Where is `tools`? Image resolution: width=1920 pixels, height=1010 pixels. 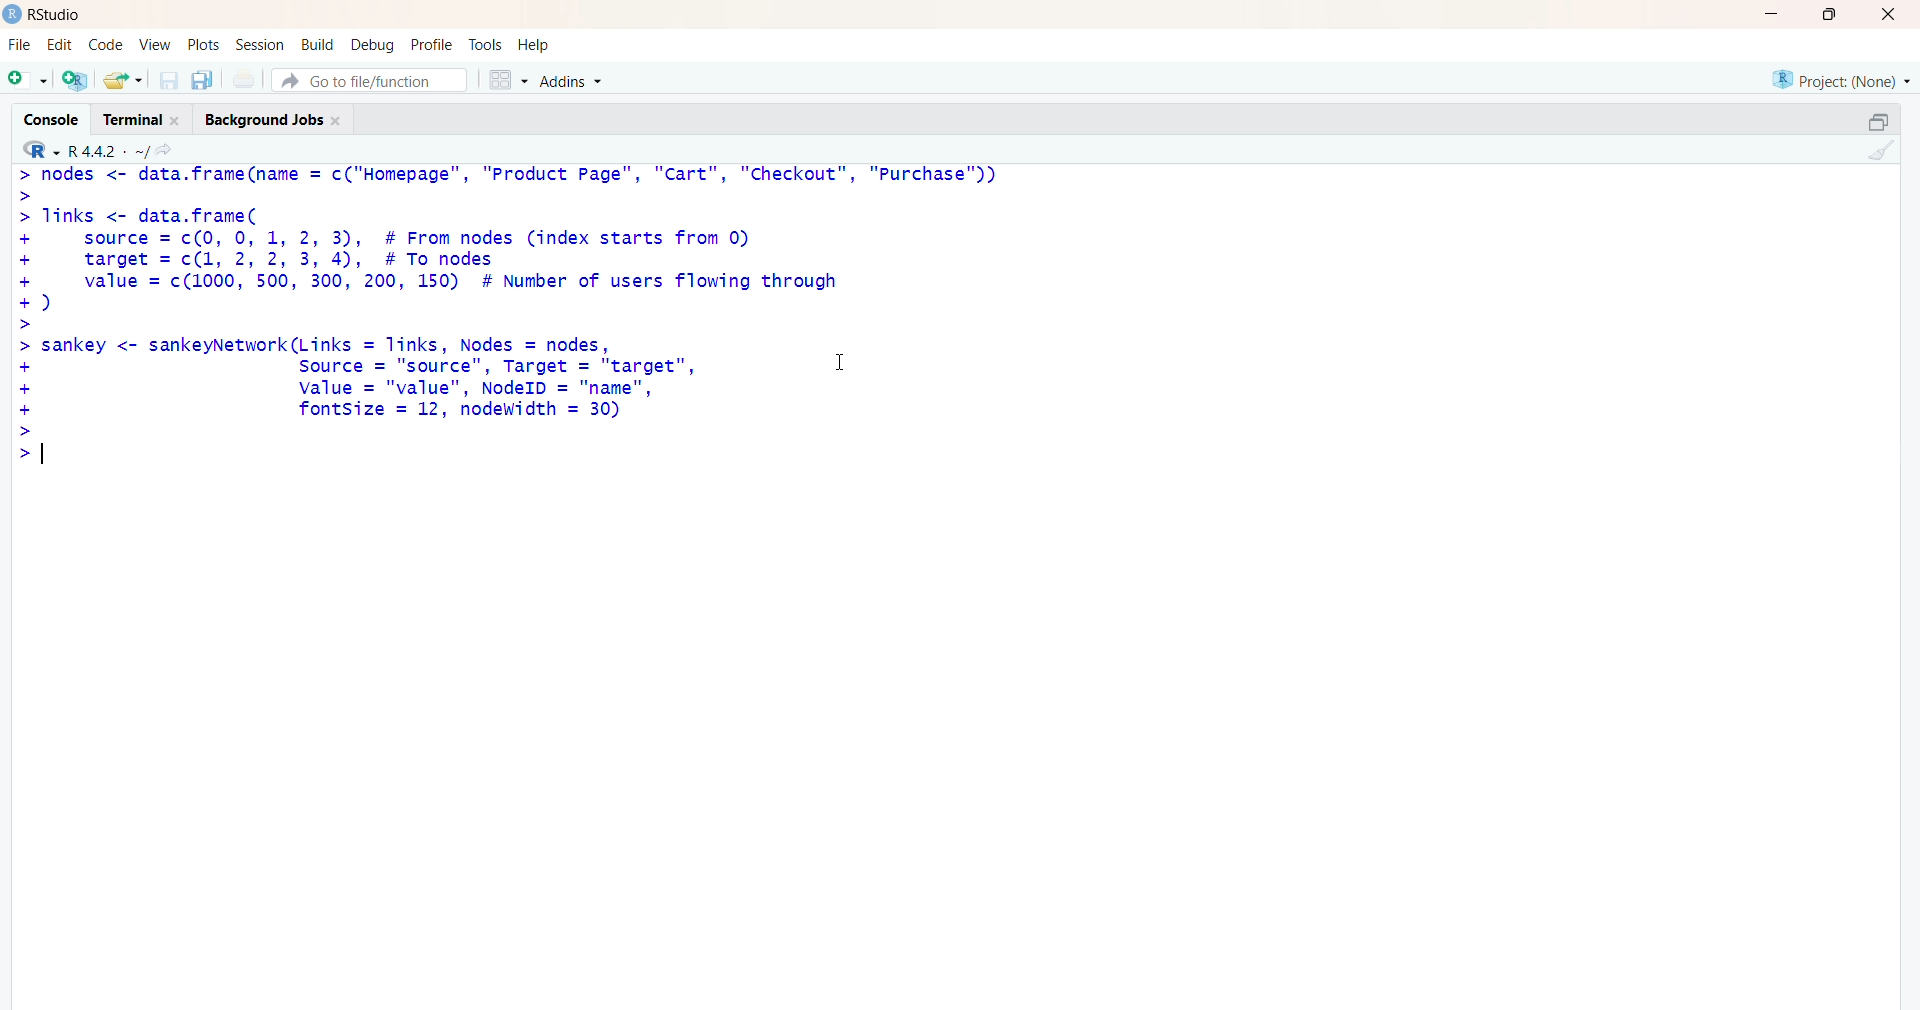
tools is located at coordinates (486, 42).